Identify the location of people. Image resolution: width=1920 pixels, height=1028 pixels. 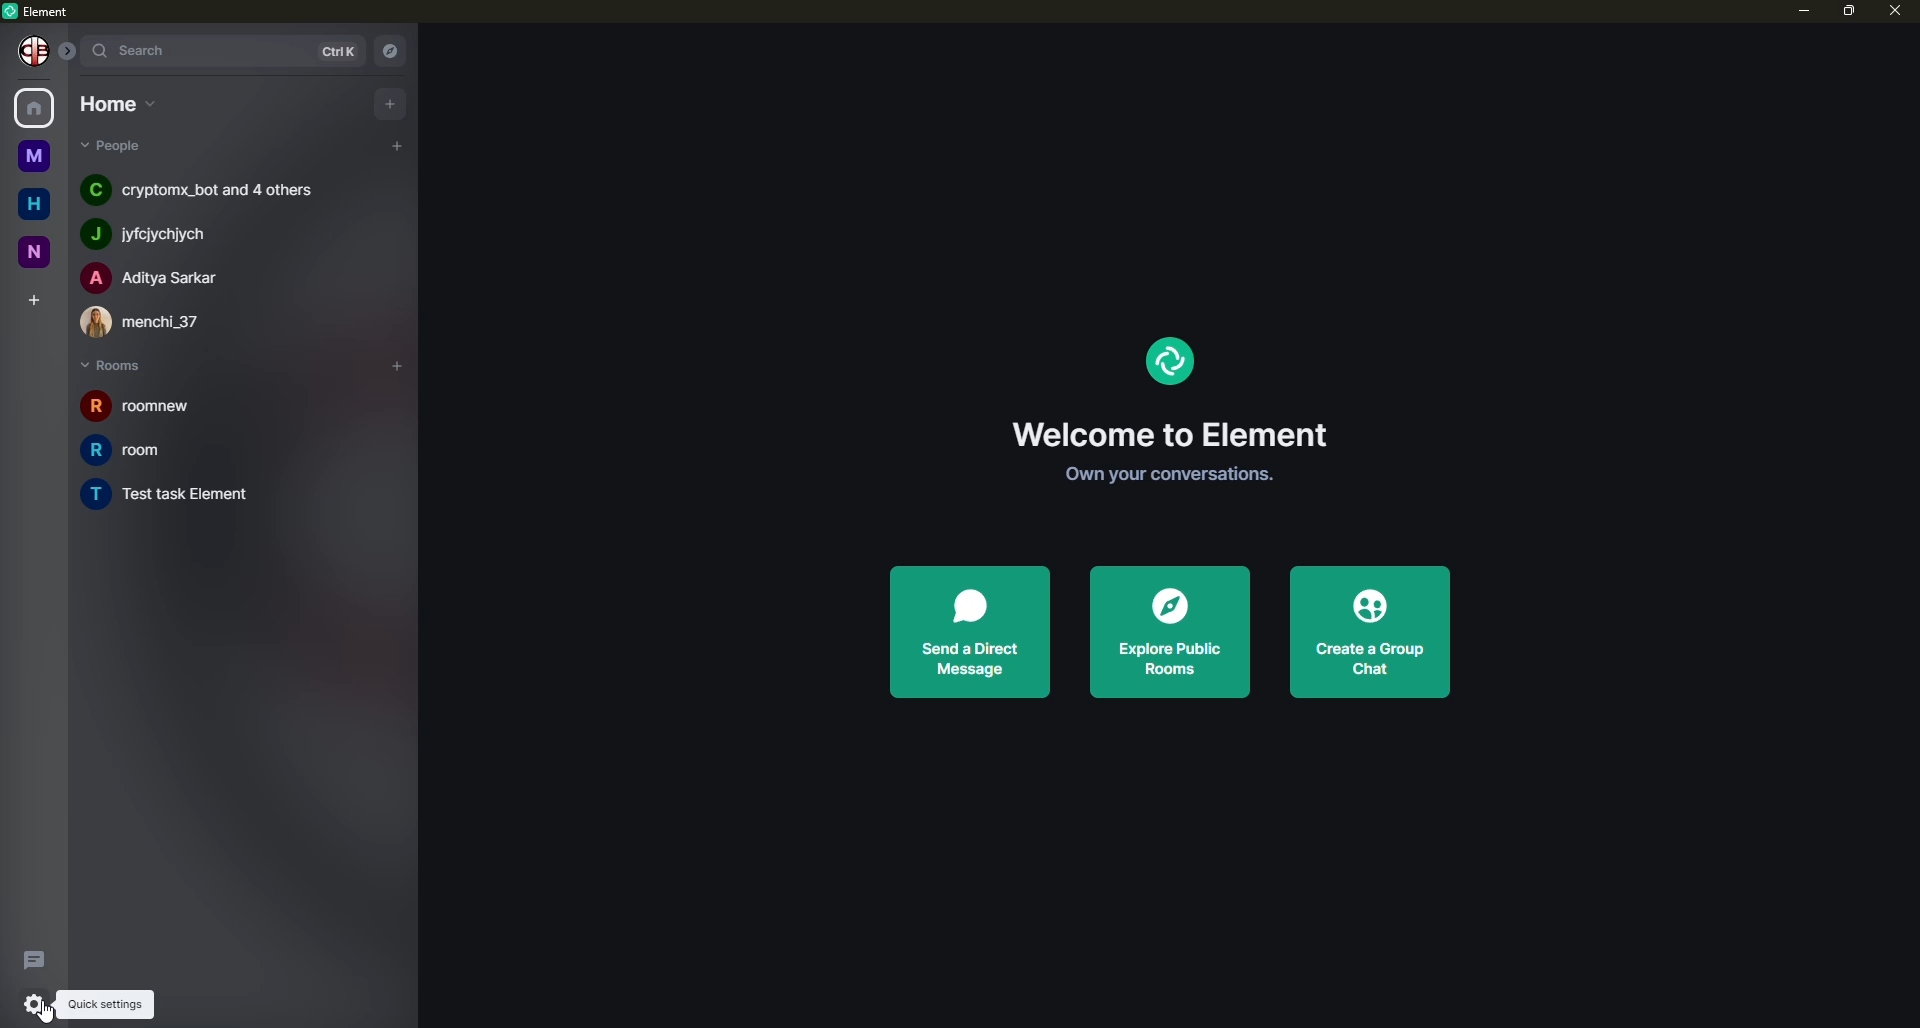
(152, 322).